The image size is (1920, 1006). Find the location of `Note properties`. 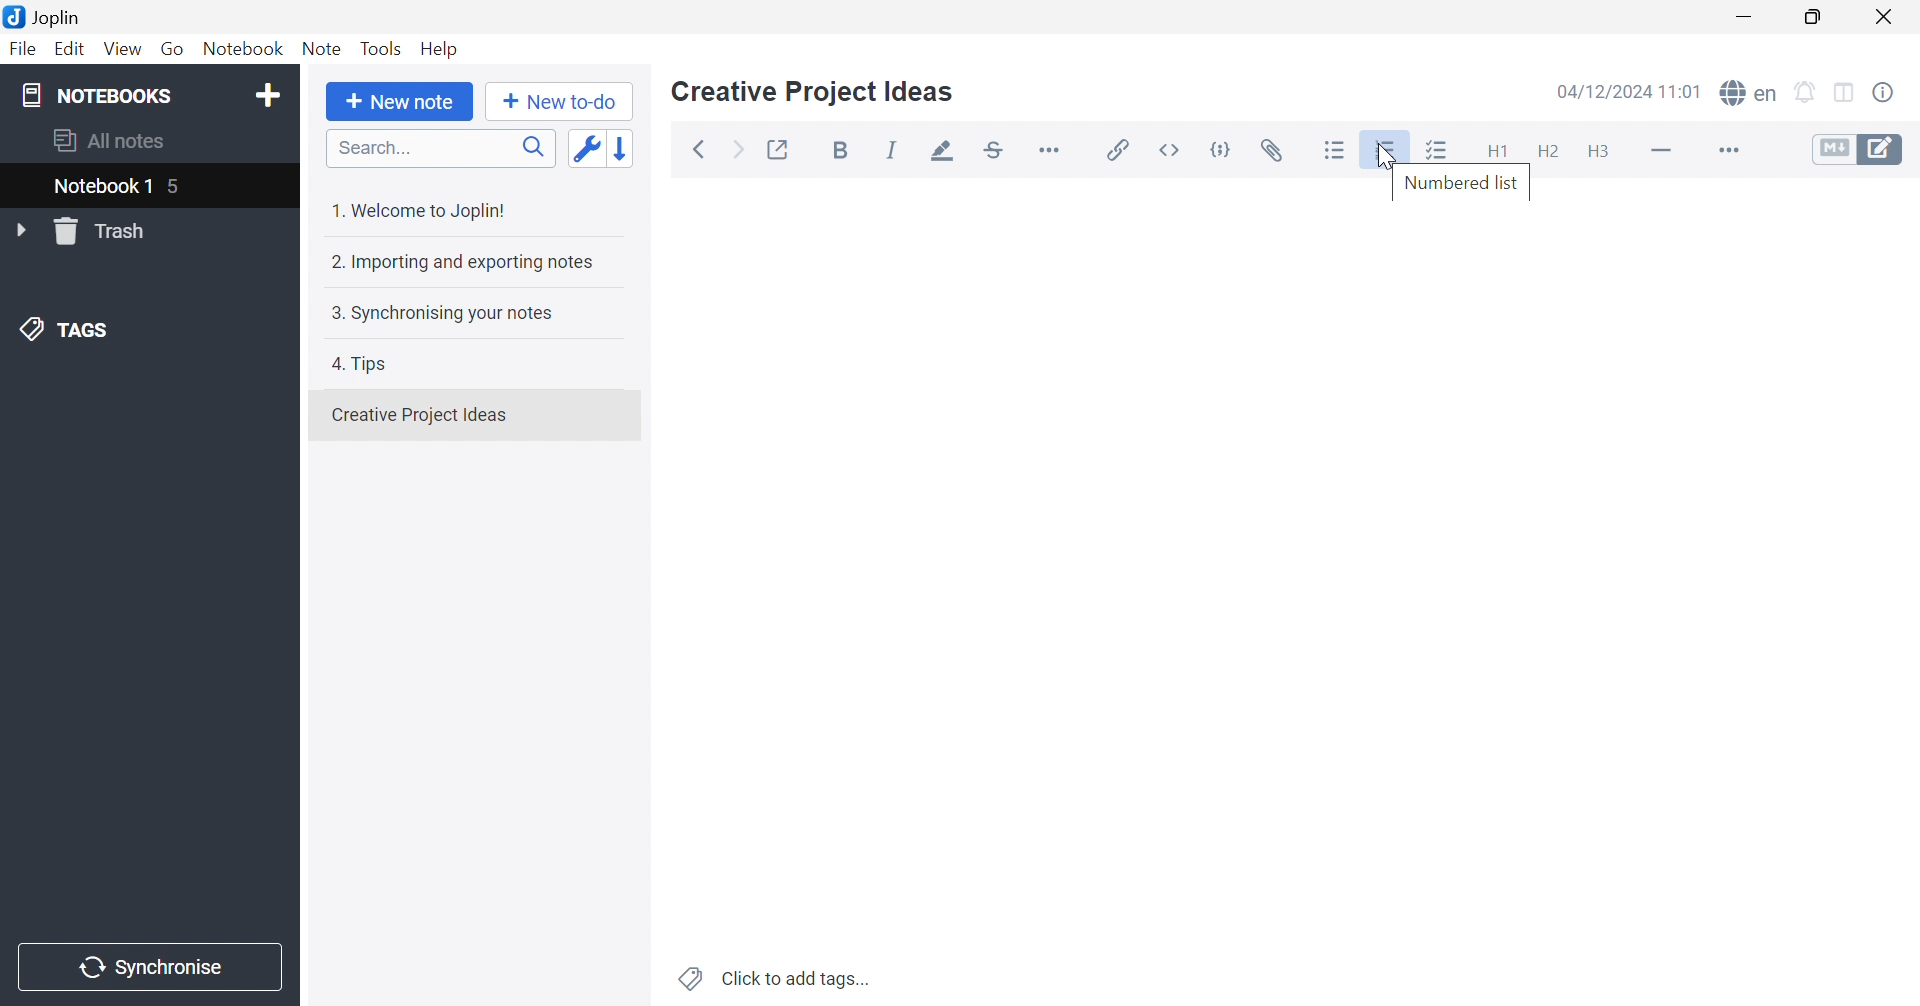

Note properties is located at coordinates (1895, 93).